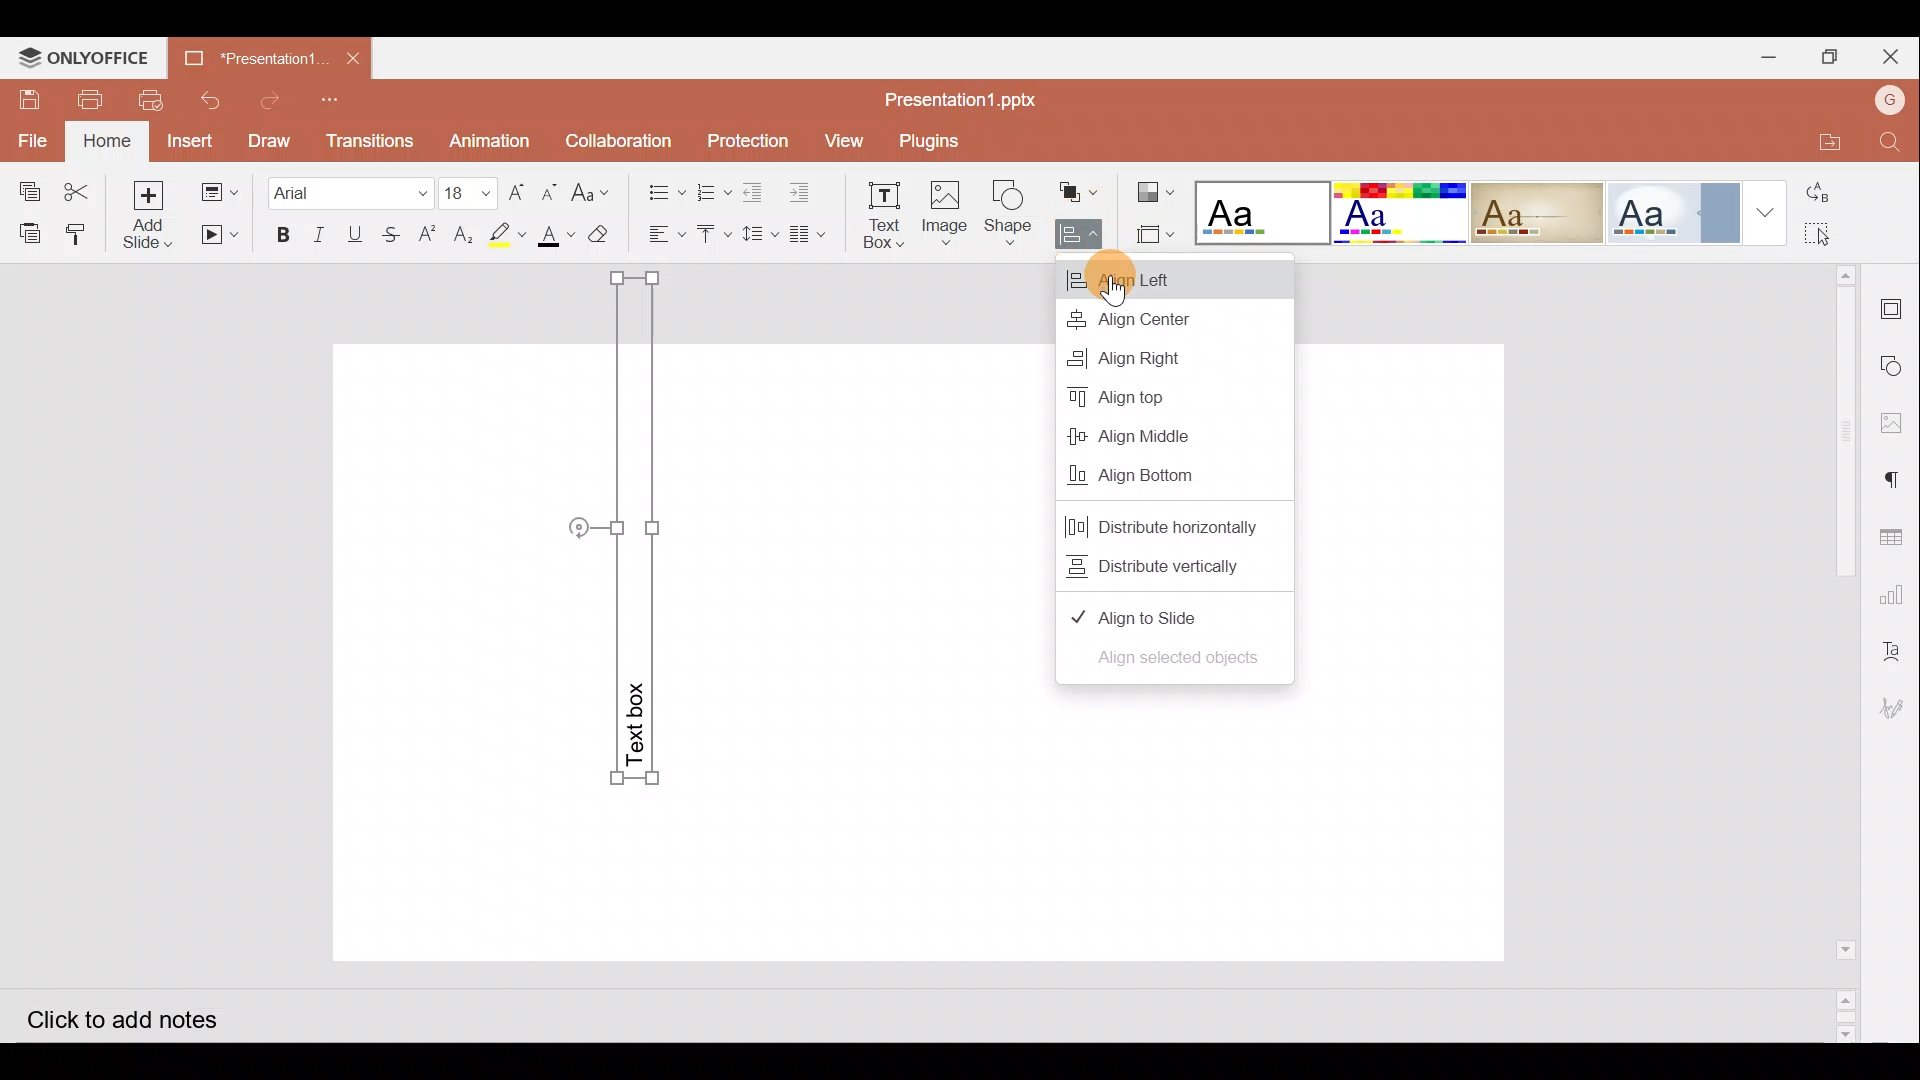 Image resolution: width=1920 pixels, height=1080 pixels. I want to click on Numbering, so click(714, 187).